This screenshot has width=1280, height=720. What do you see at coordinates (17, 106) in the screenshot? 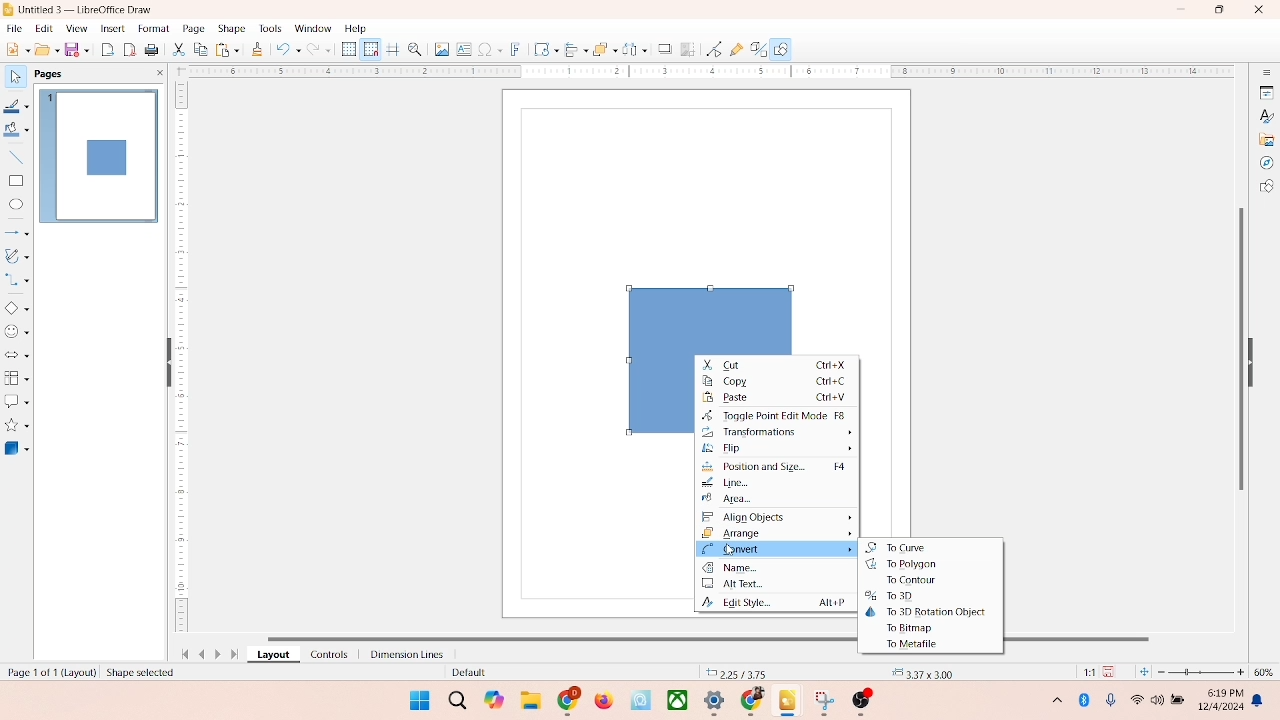
I see `line color` at bounding box center [17, 106].